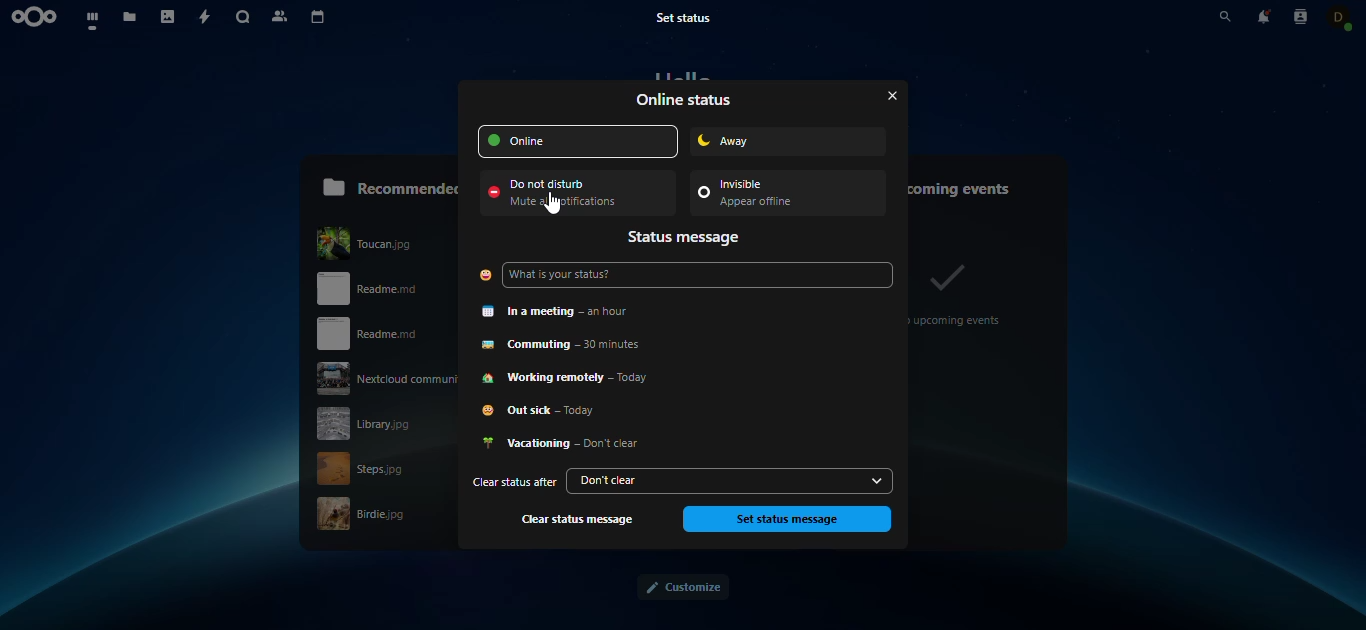 Image resolution: width=1366 pixels, height=630 pixels. I want to click on hello, so click(683, 75).